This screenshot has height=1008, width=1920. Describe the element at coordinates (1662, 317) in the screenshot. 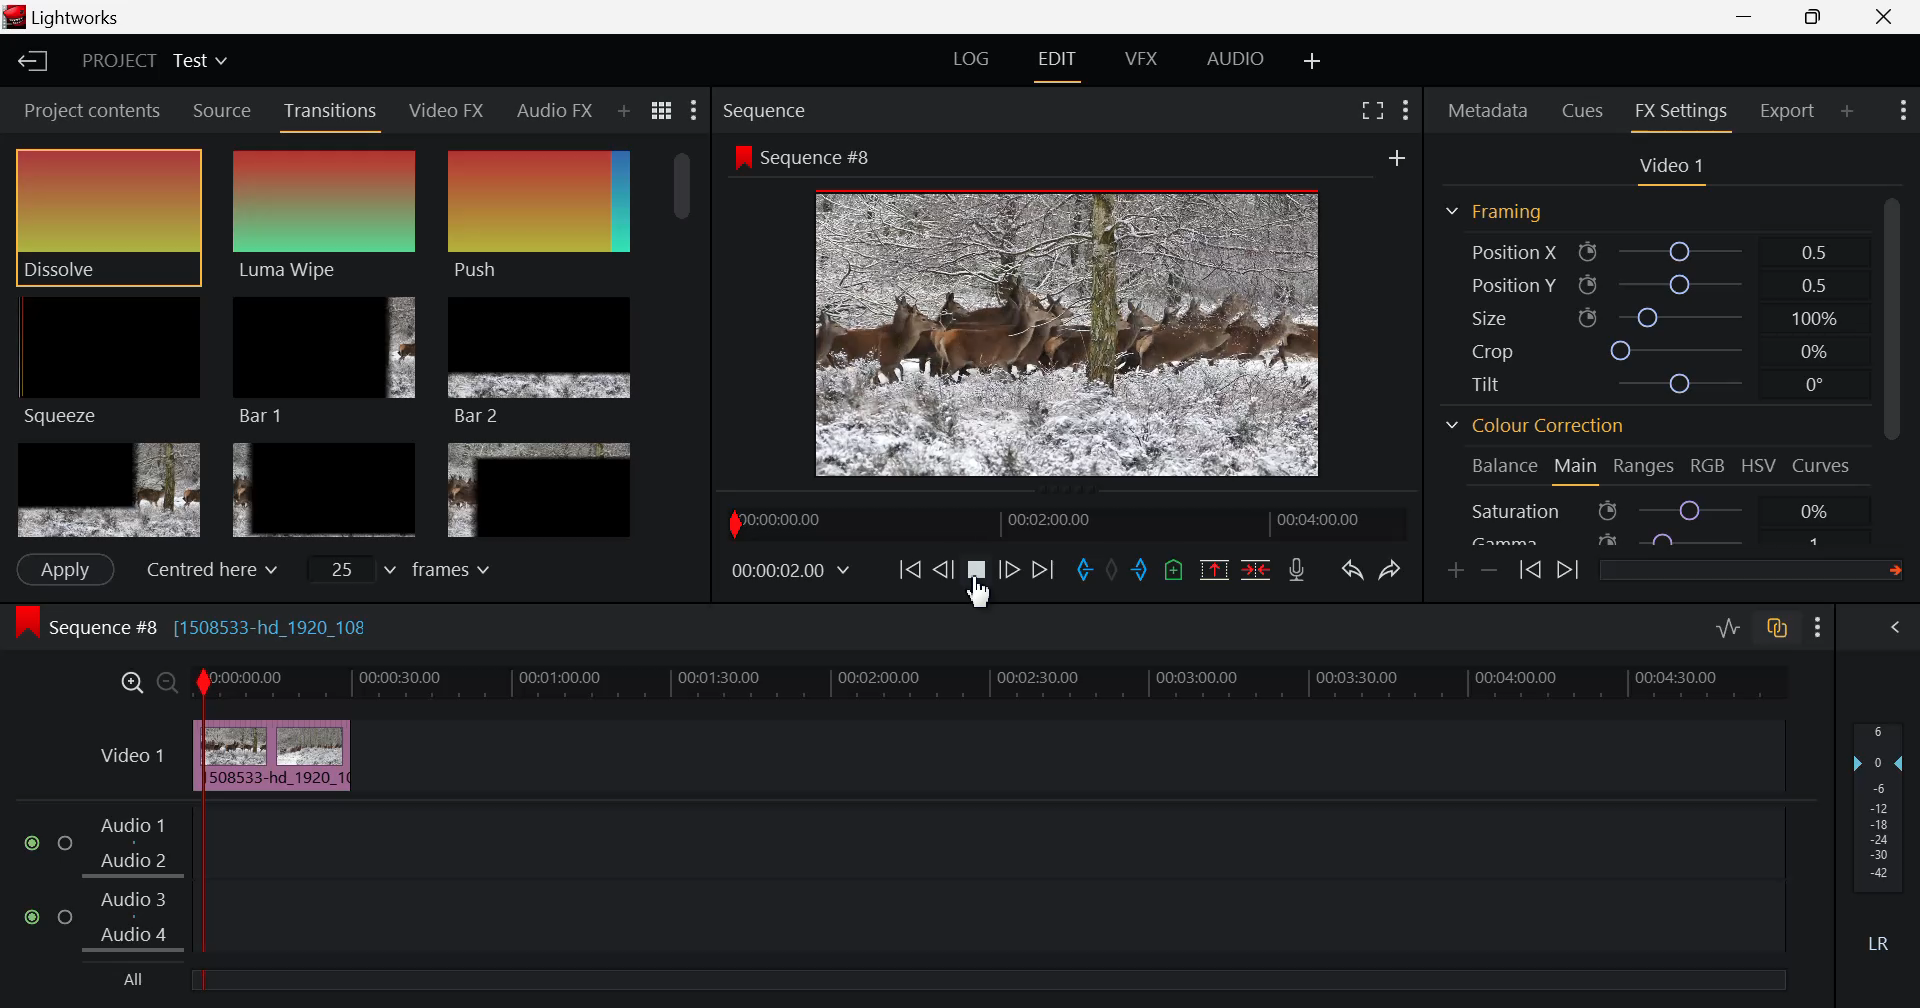

I see `Size` at that location.